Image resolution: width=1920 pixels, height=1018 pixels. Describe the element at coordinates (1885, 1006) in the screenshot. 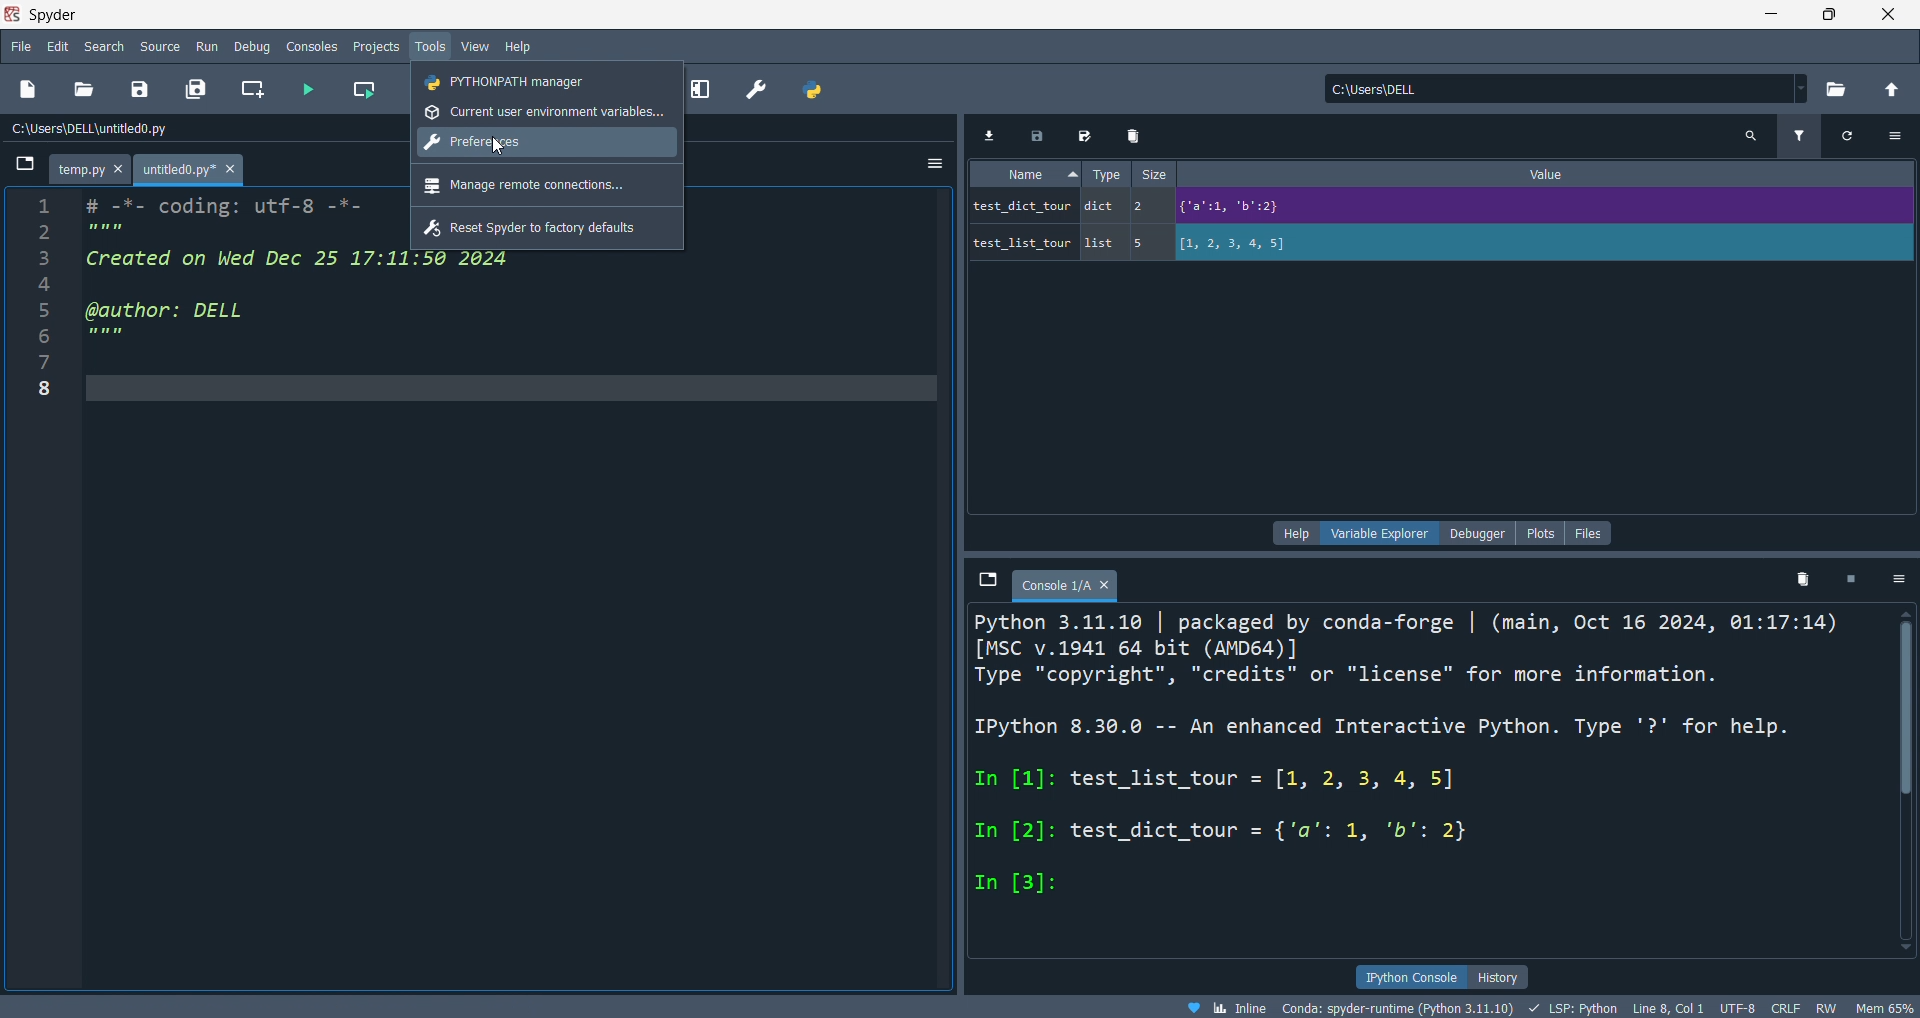

I see `Mem 64%` at that location.